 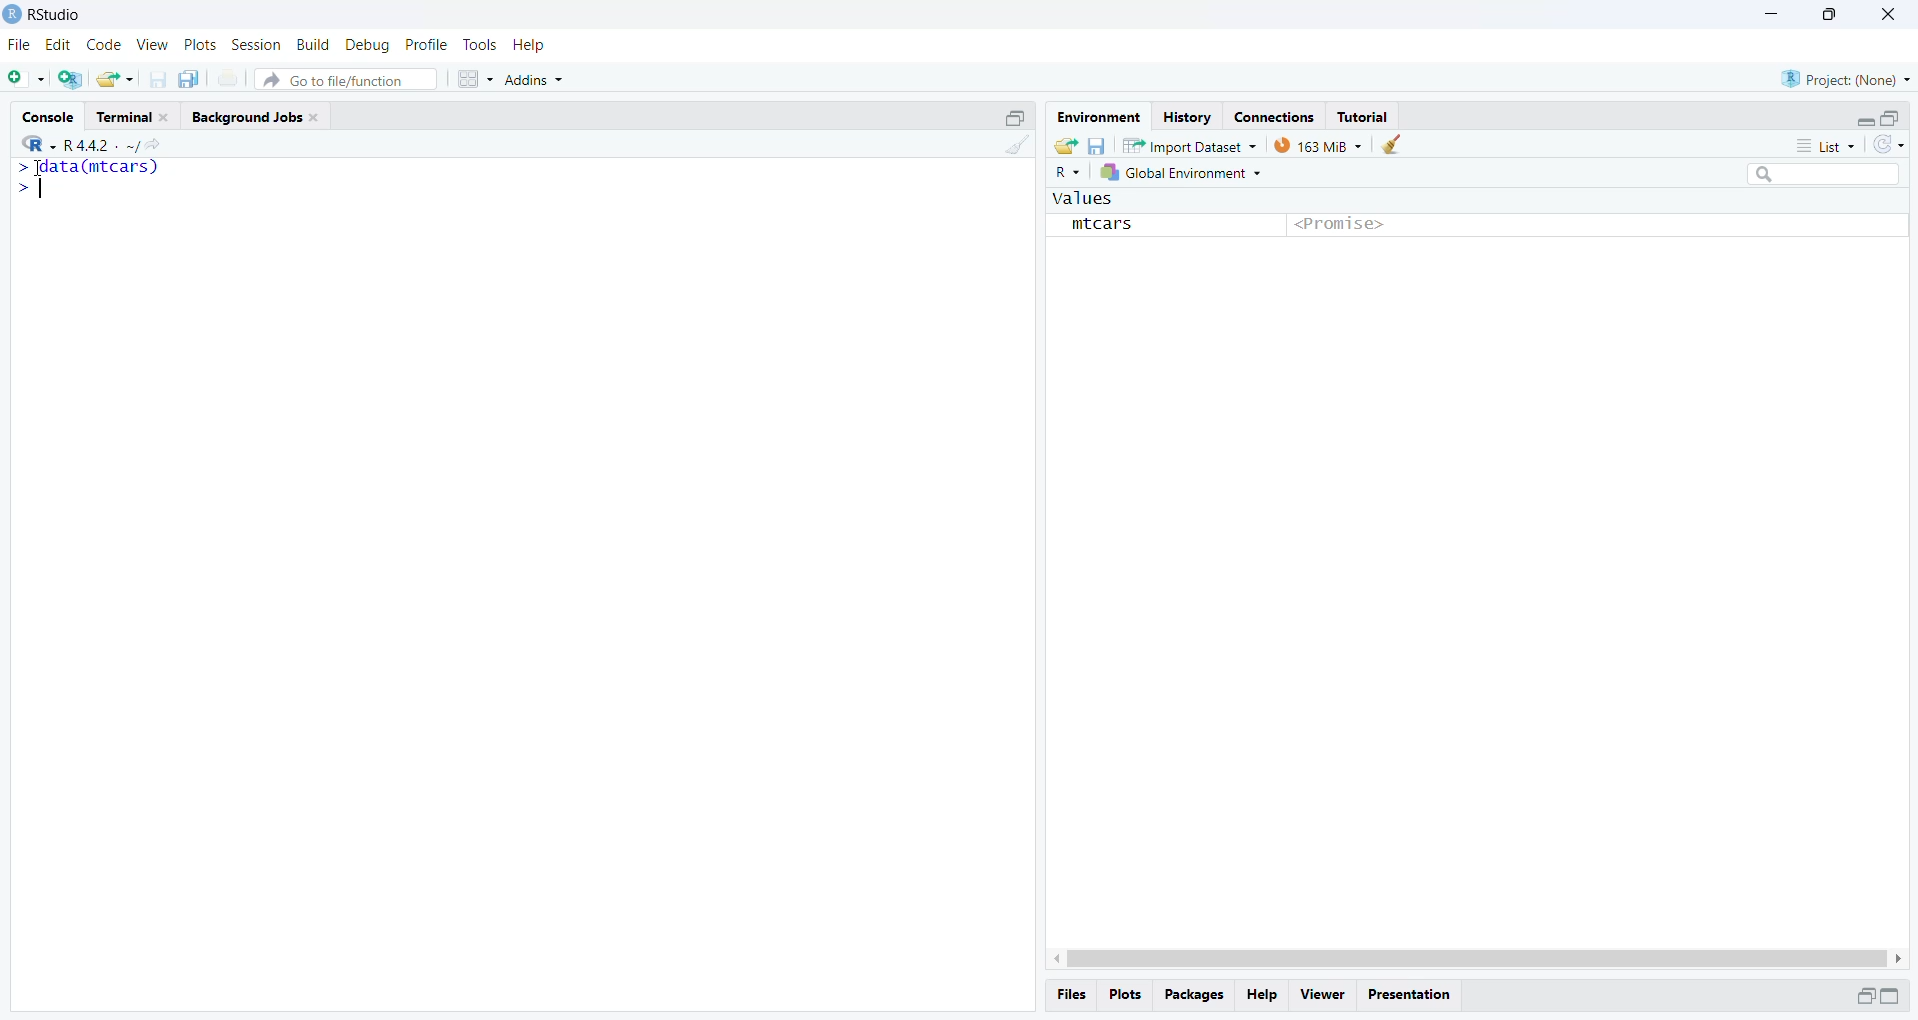 What do you see at coordinates (1318, 146) in the screenshot?
I see `163 MiB` at bounding box center [1318, 146].